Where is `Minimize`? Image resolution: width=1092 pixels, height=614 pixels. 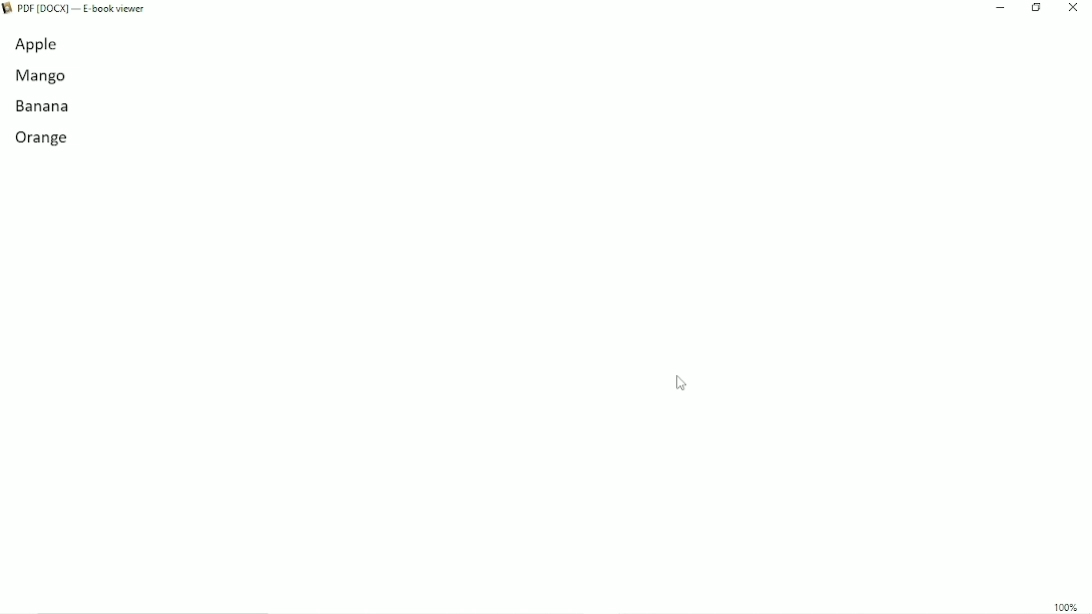 Minimize is located at coordinates (1001, 9).